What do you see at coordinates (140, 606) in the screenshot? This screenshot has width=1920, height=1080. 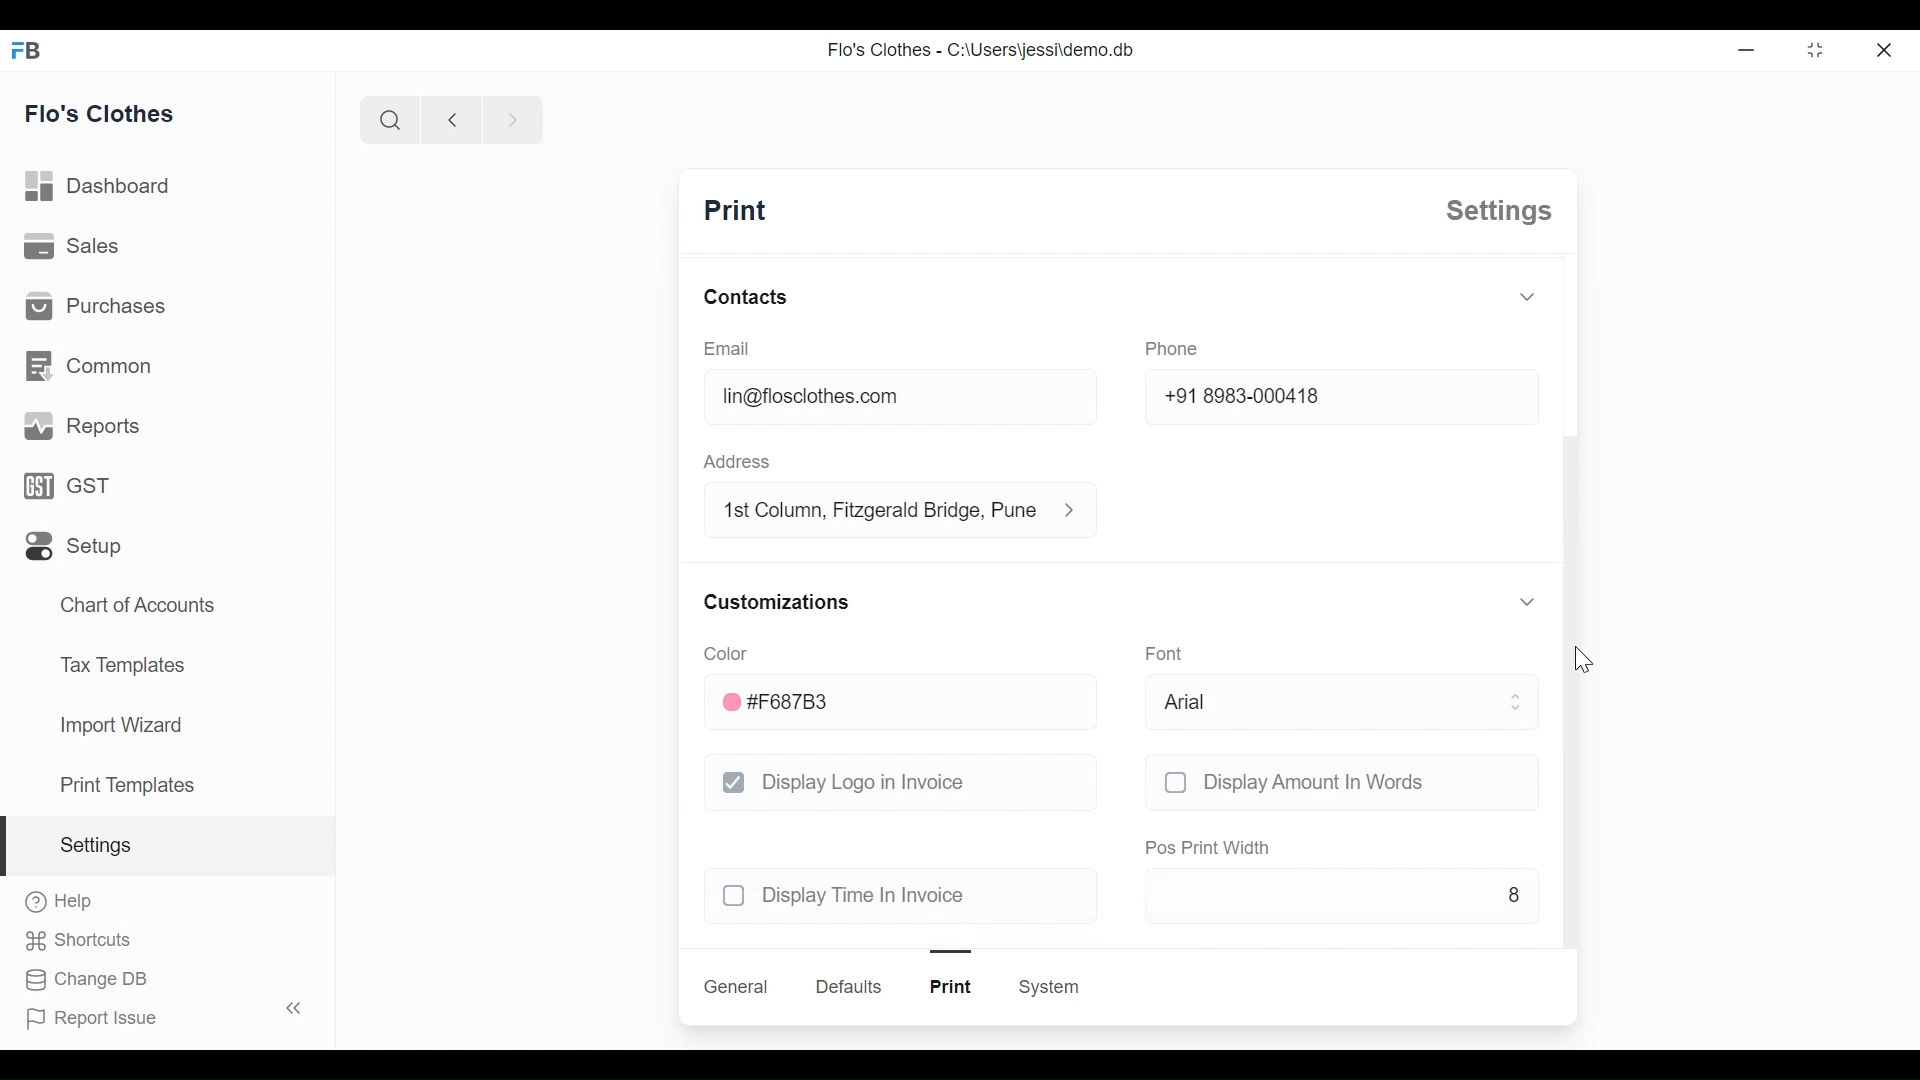 I see `chart of accounts` at bounding box center [140, 606].